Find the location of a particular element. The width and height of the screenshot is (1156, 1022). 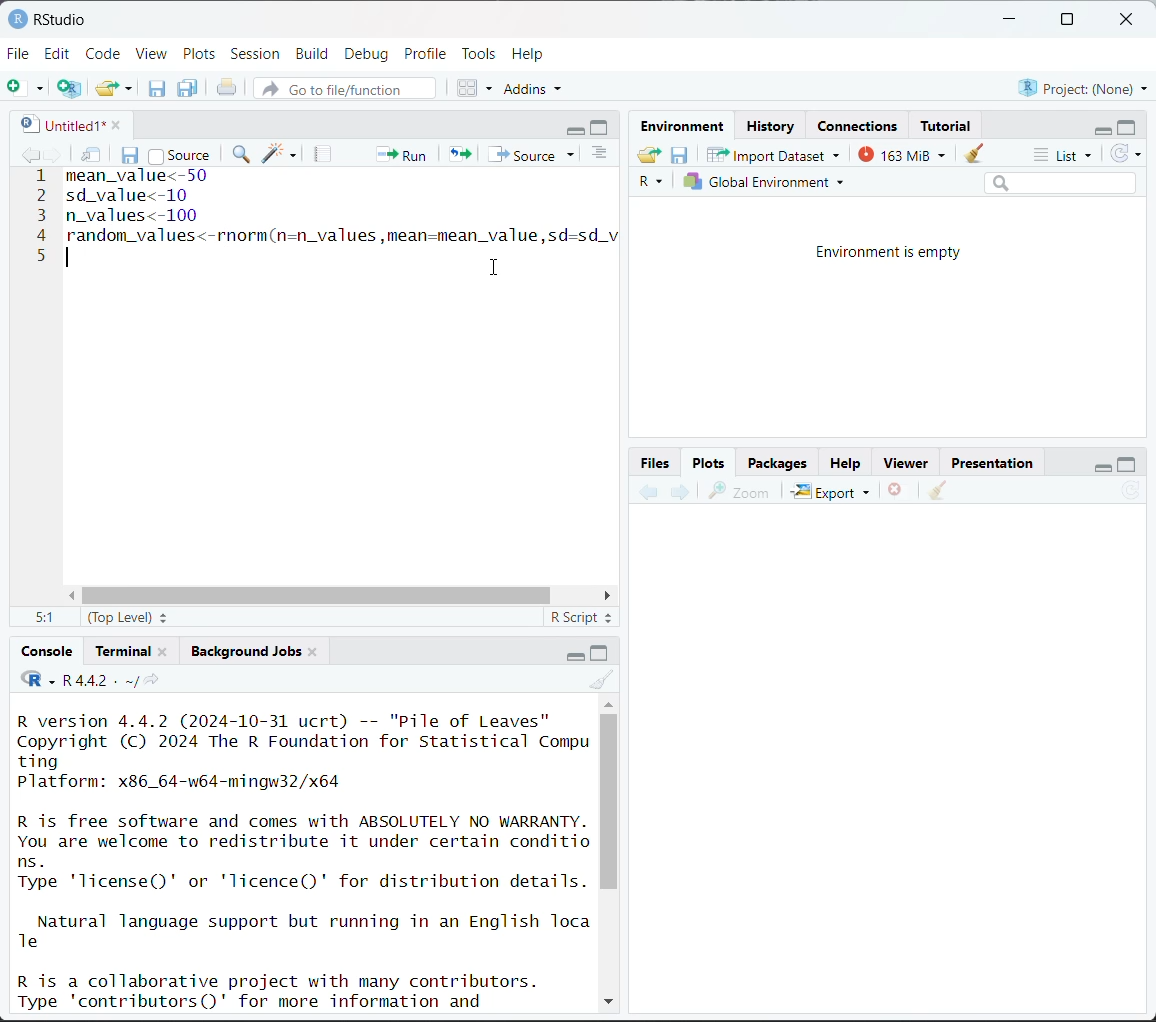

Edit is located at coordinates (60, 53).